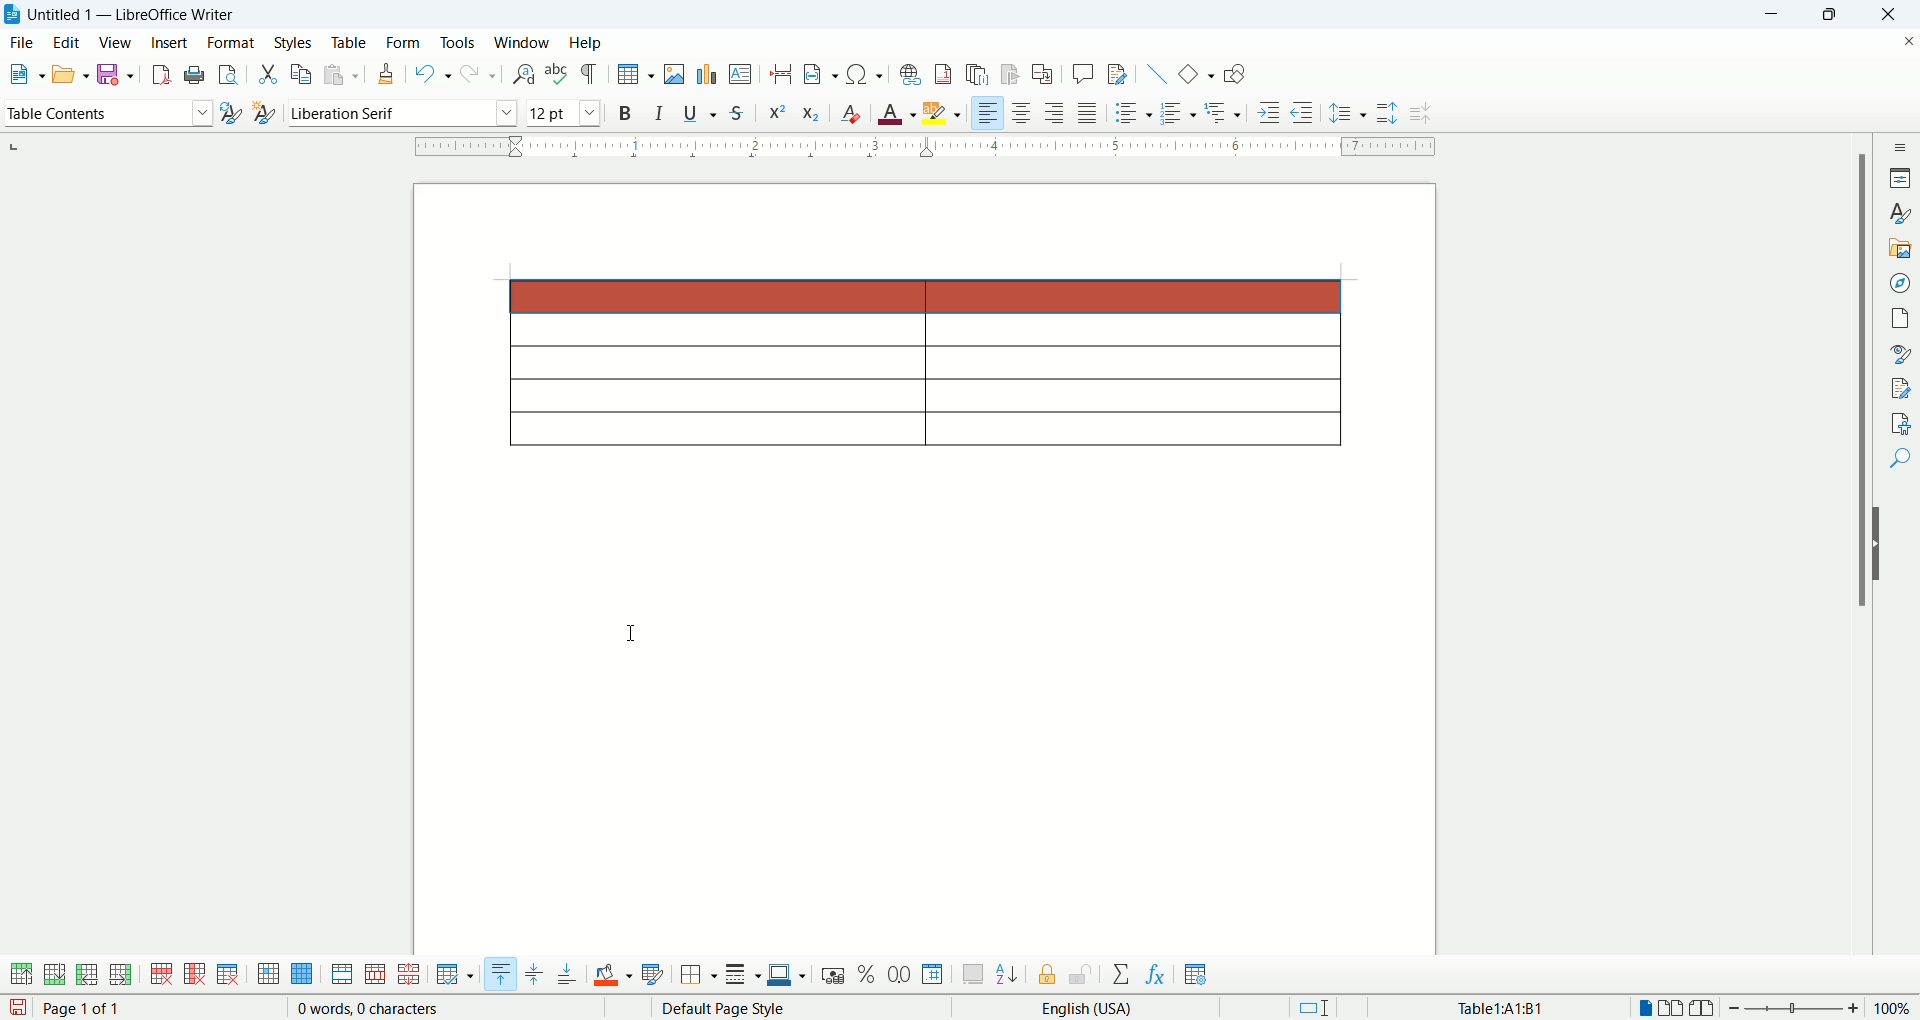 The image size is (1920, 1020). I want to click on , so click(1226, 110).